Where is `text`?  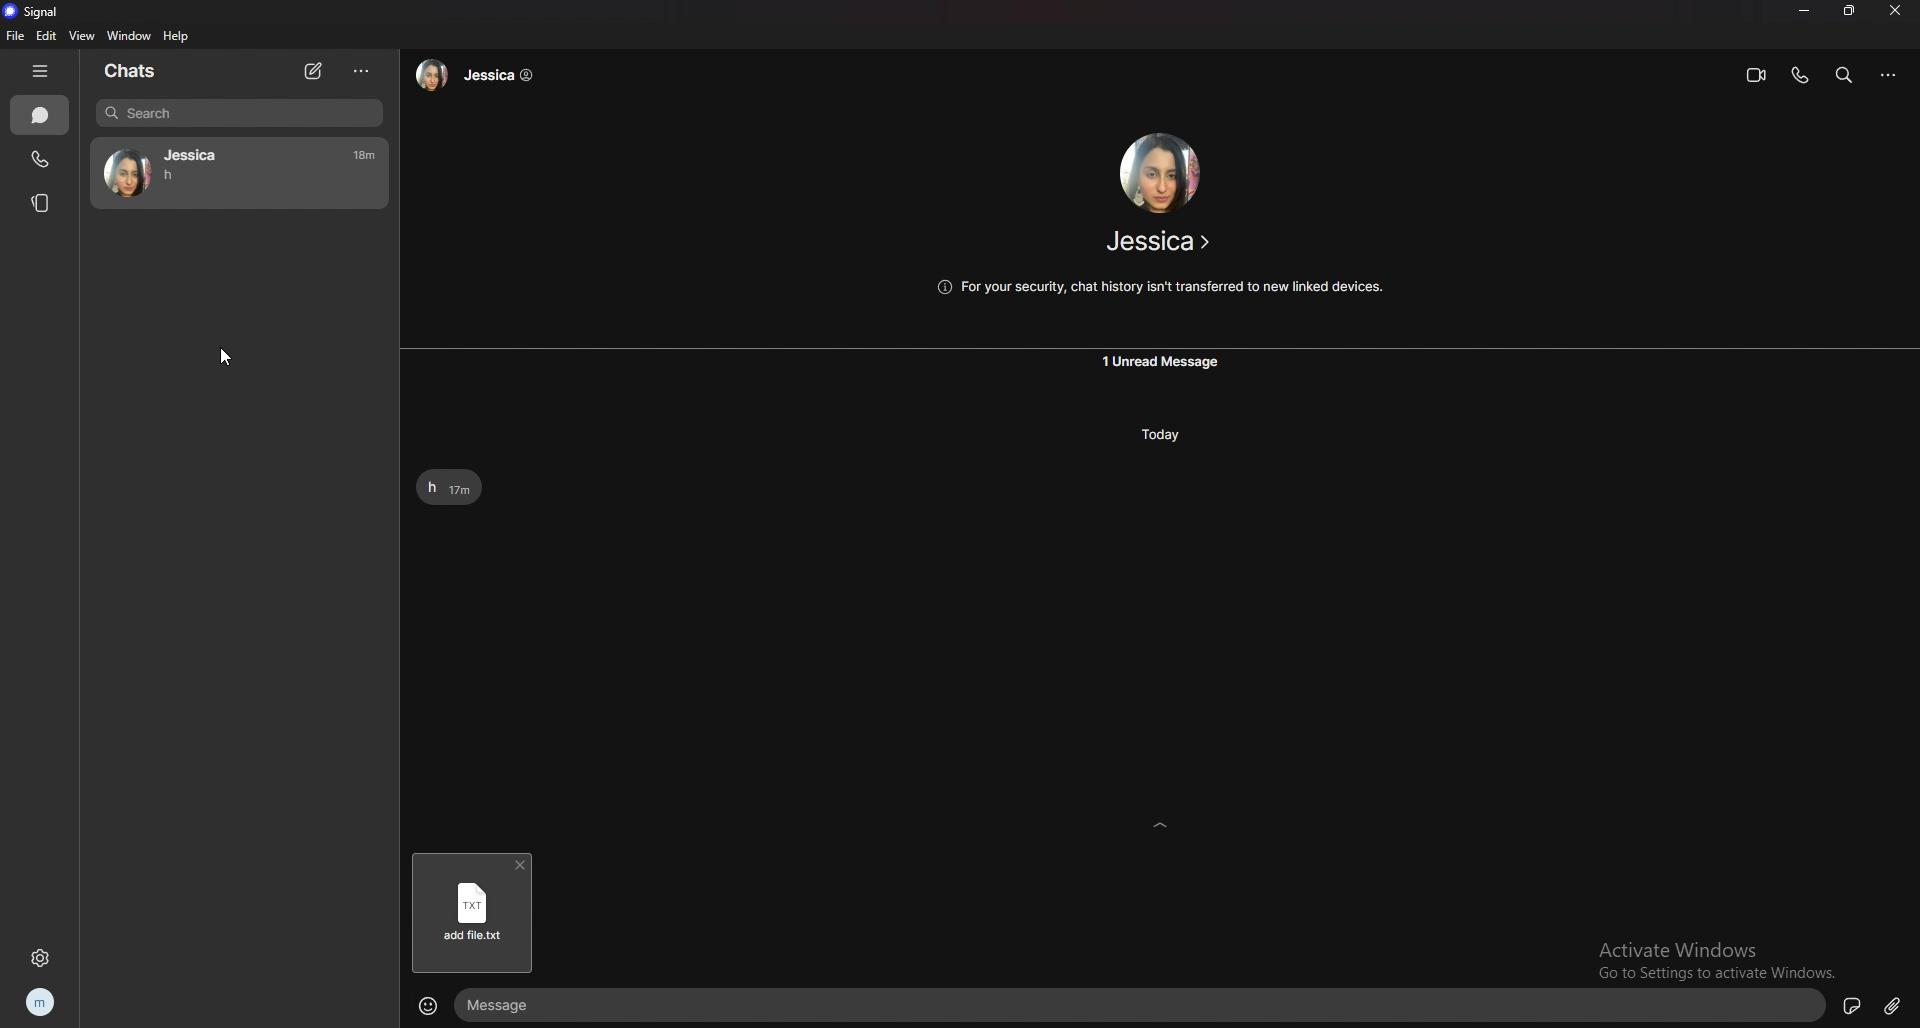 text is located at coordinates (454, 487).